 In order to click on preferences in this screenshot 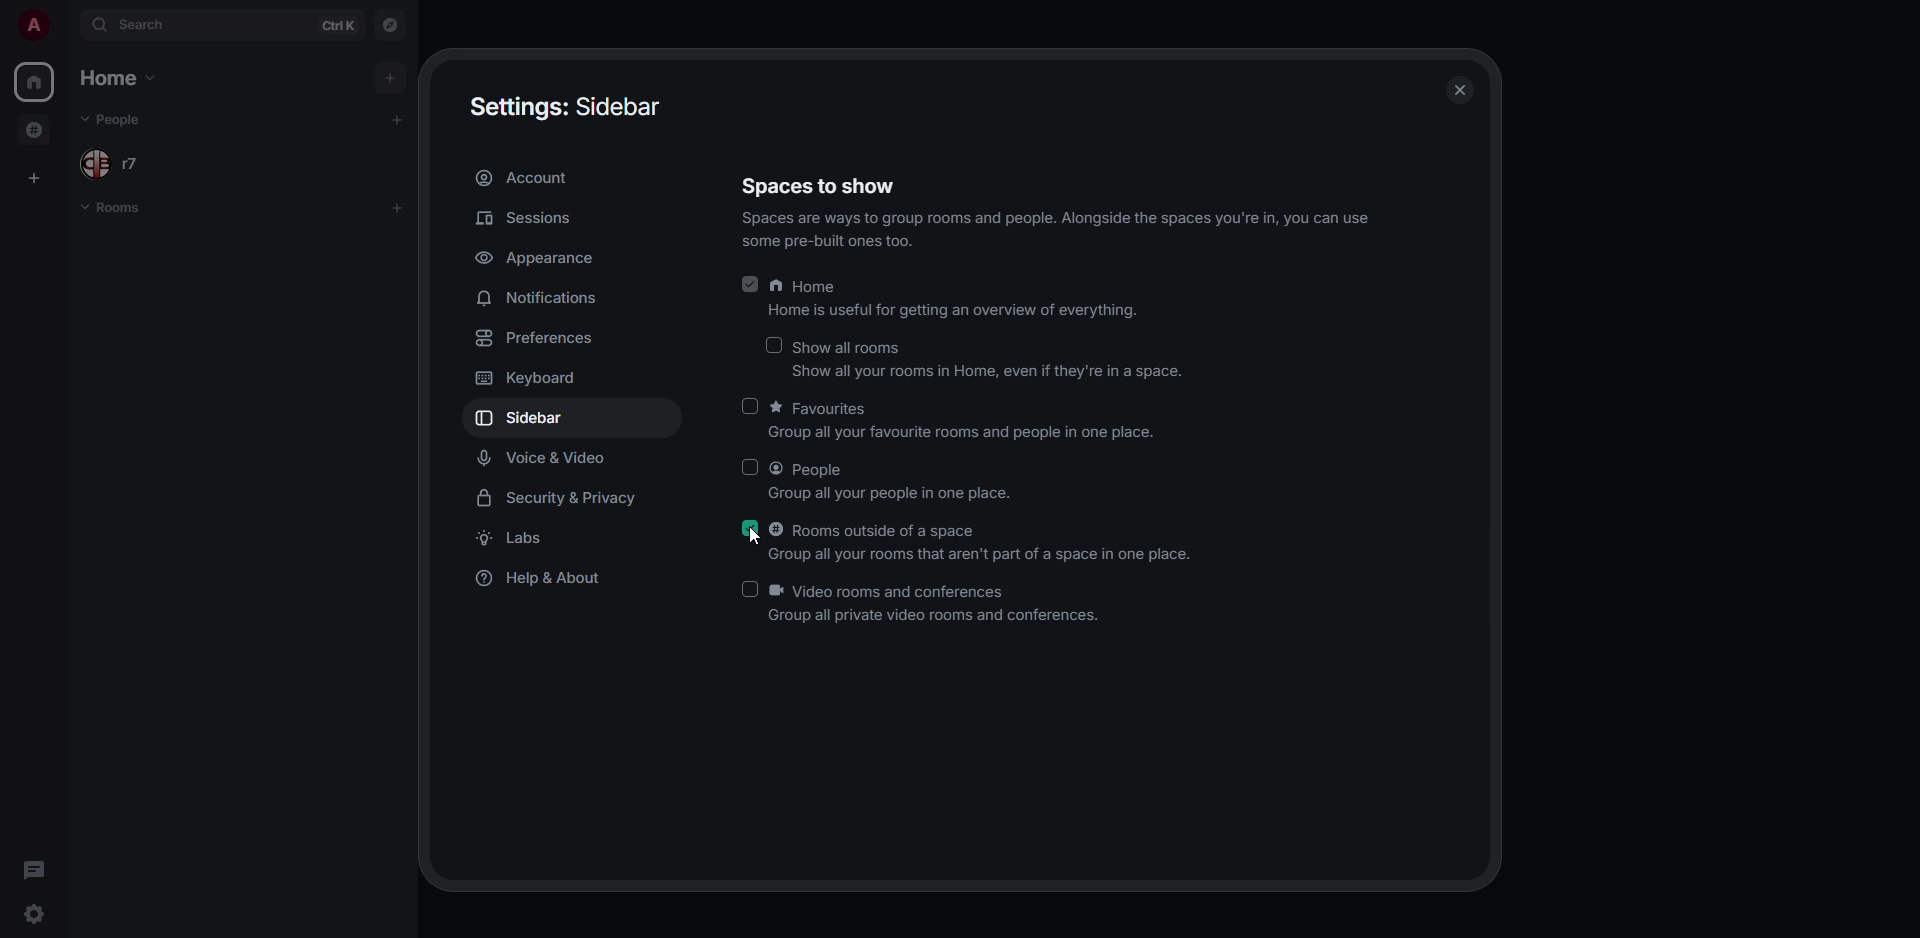, I will do `click(543, 338)`.